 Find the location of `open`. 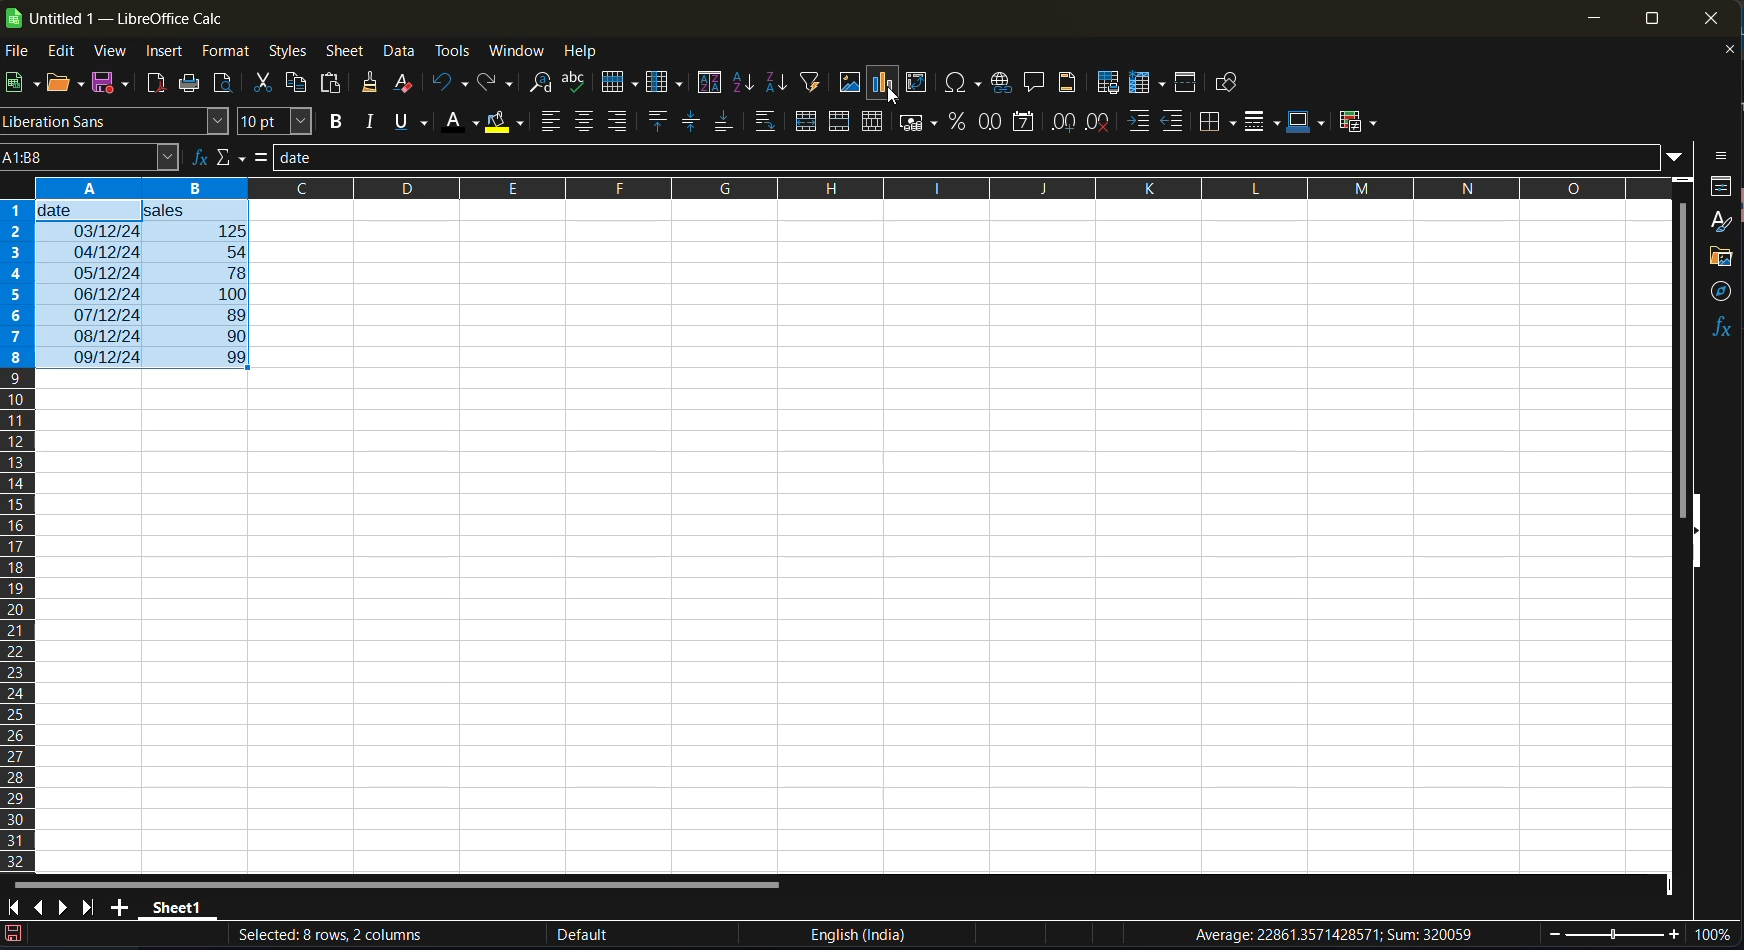

open is located at coordinates (59, 84).